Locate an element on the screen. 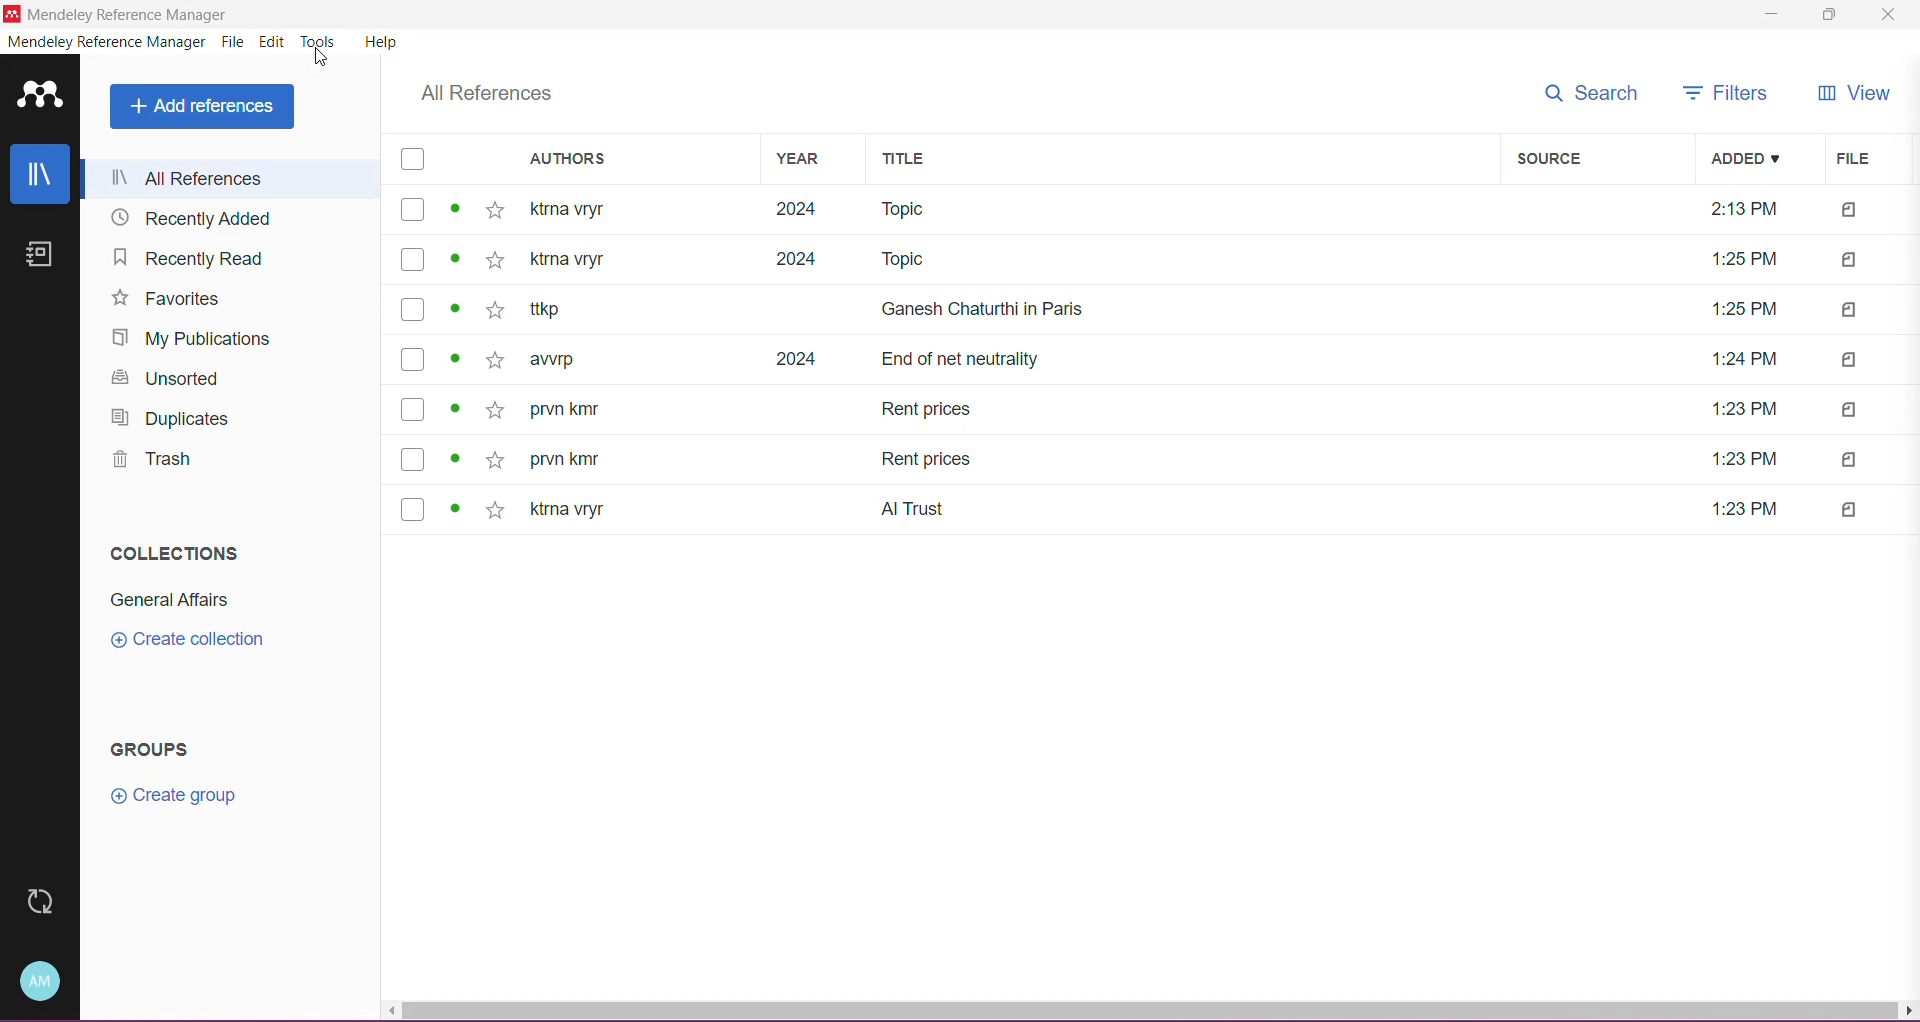 Image resolution: width=1920 pixels, height=1022 pixels. file is located at coordinates (1741, 410).